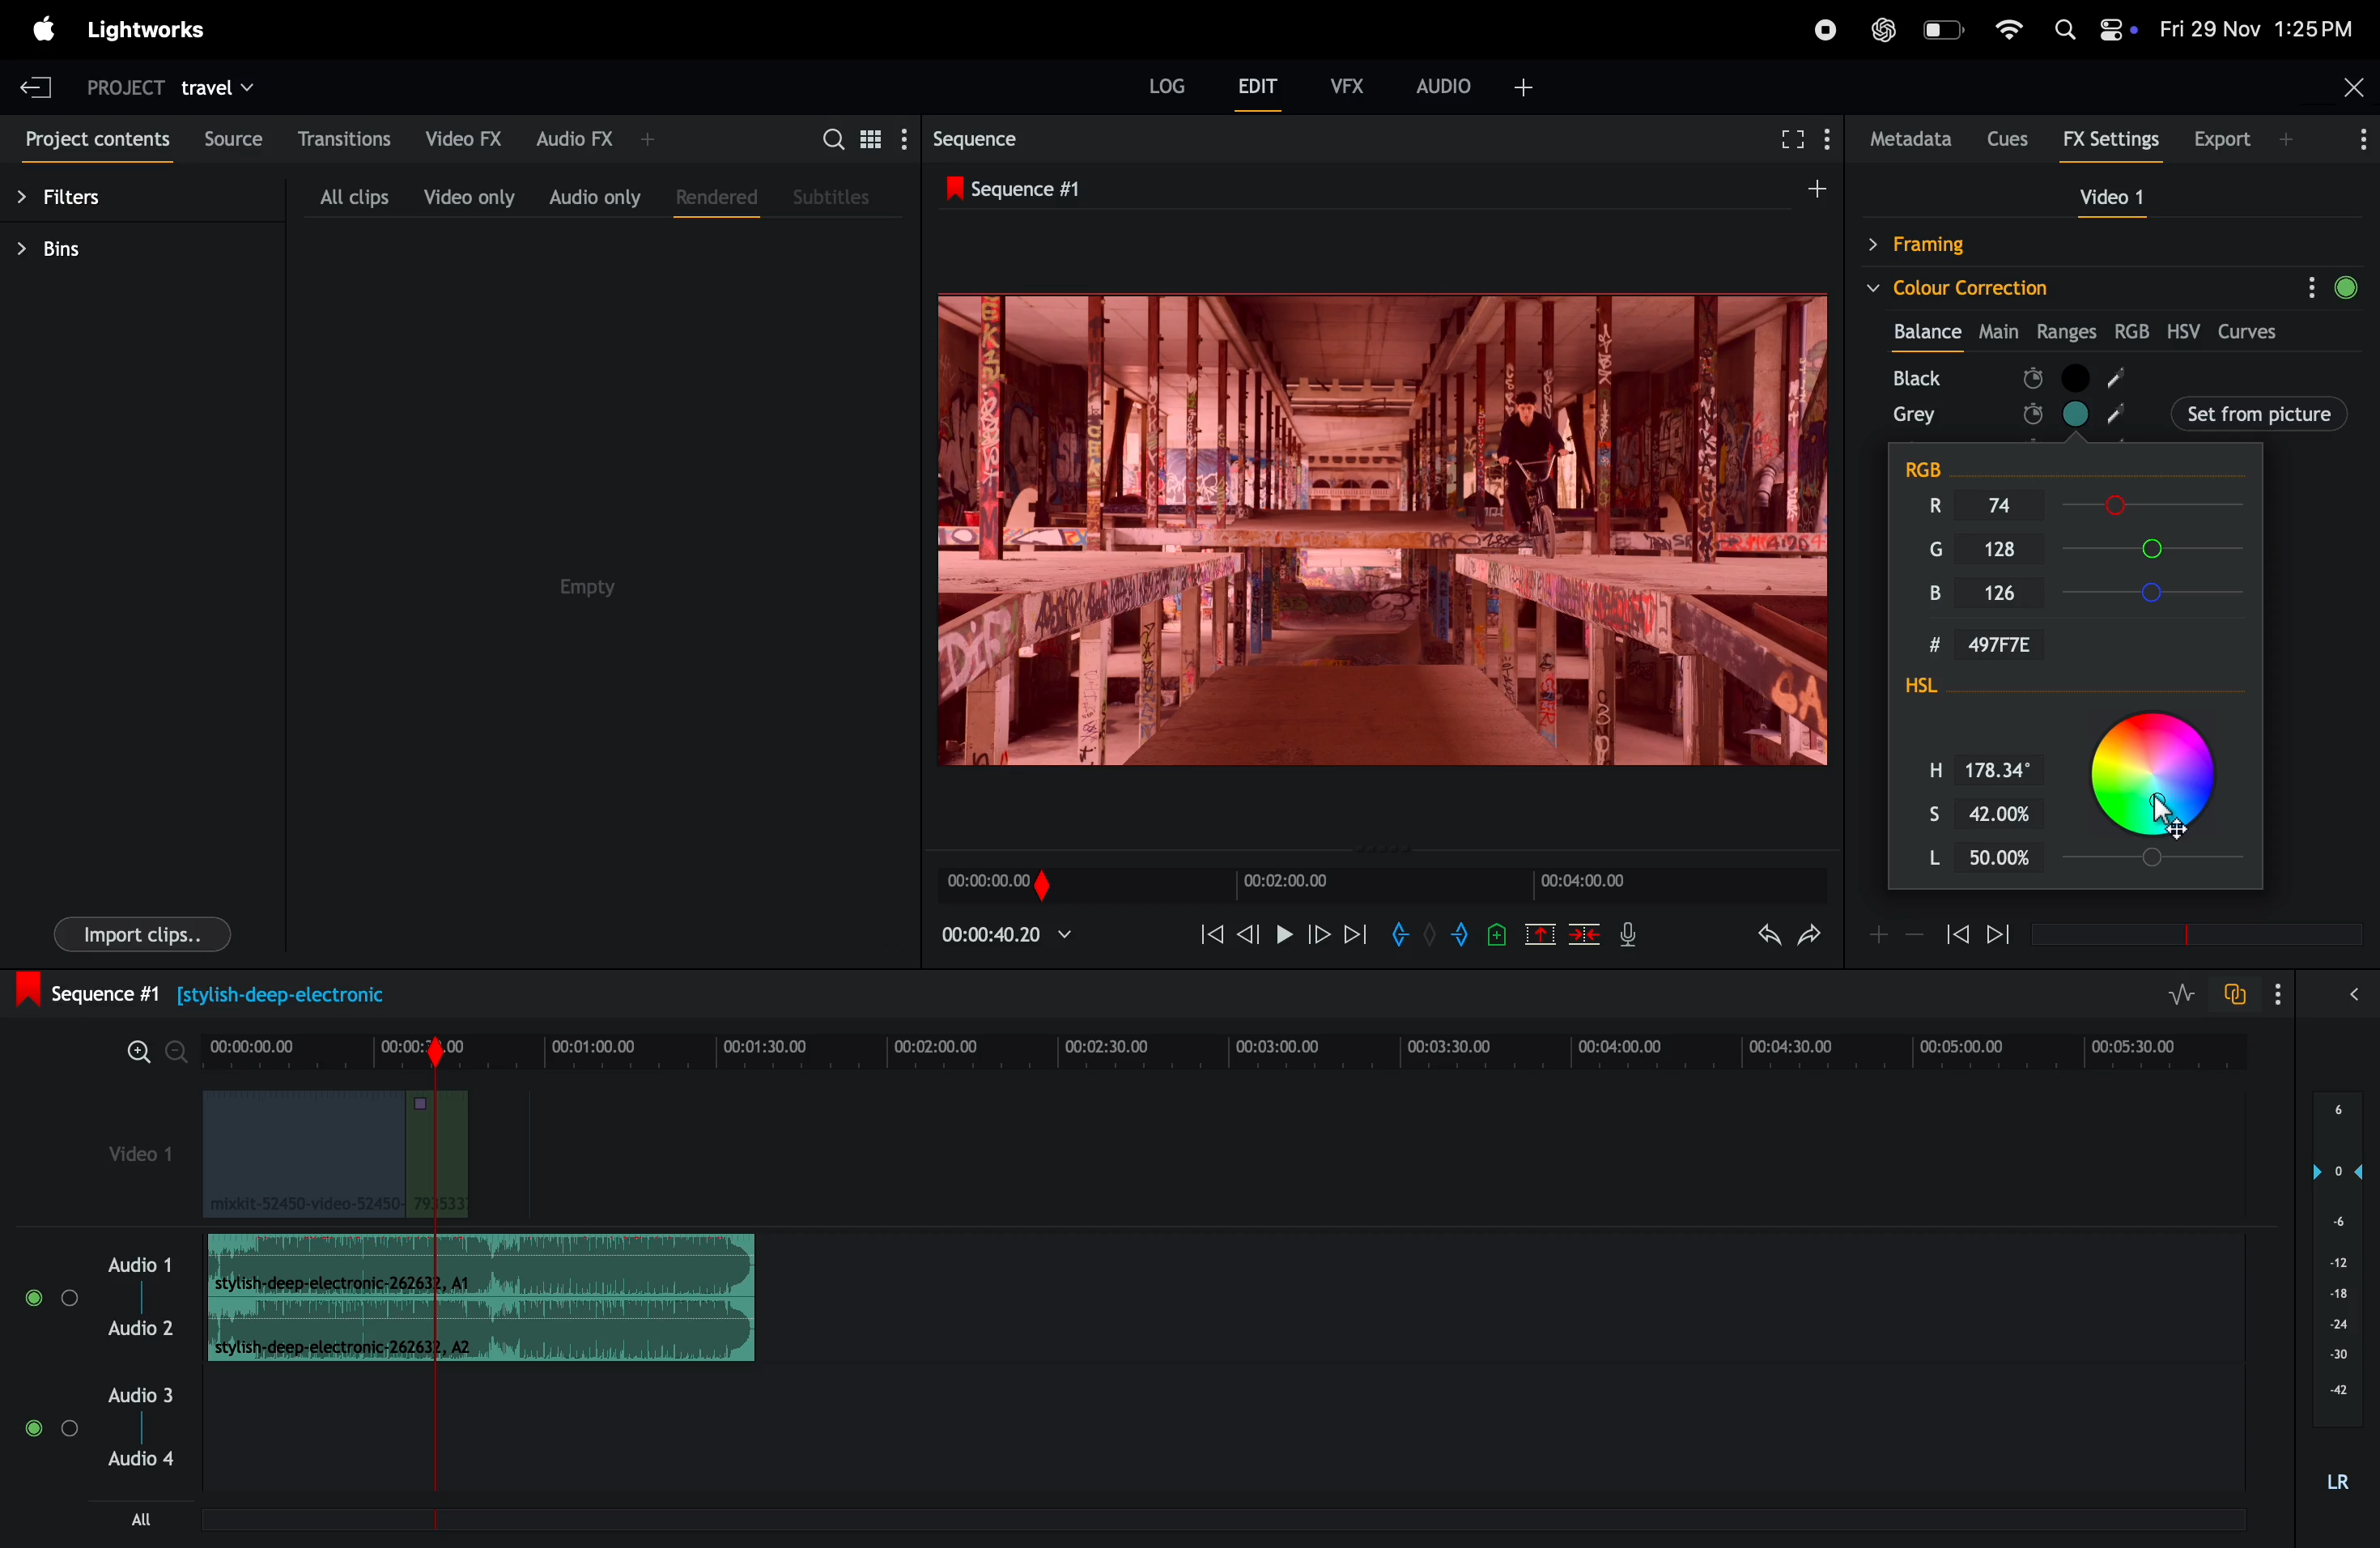 Image resolution: width=2380 pixels, height=1548 pixels. I want to click on show settings menu, so click(2275, 991).